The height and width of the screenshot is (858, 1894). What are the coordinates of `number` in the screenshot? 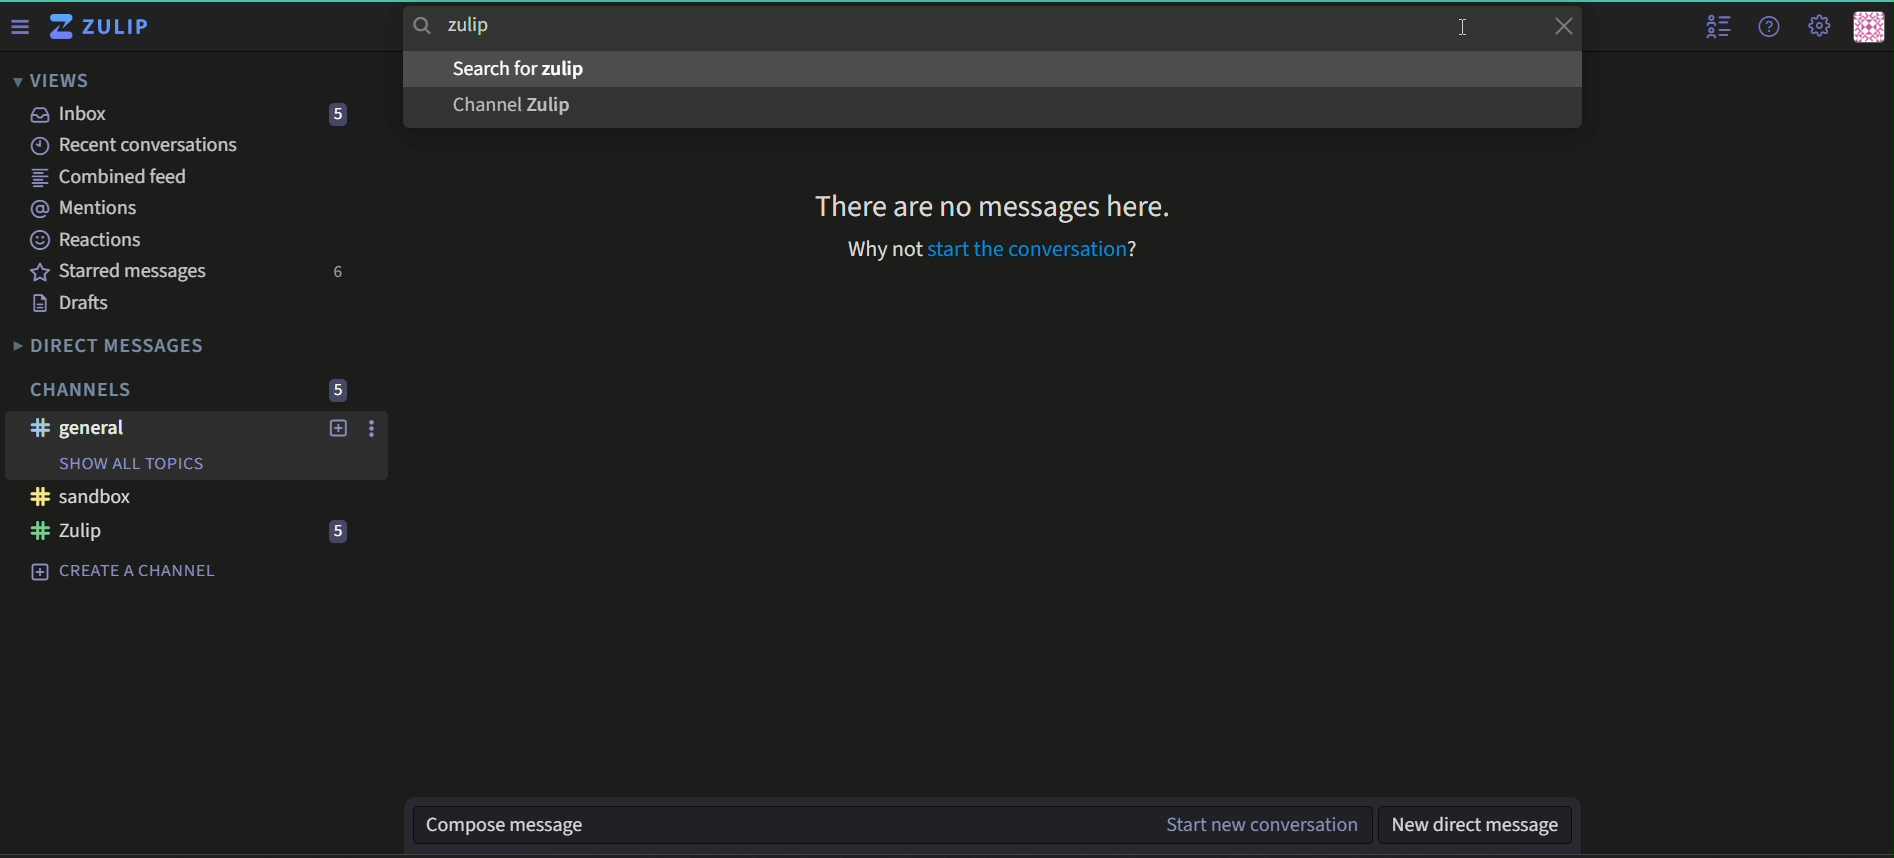 It's located at (336, 113).